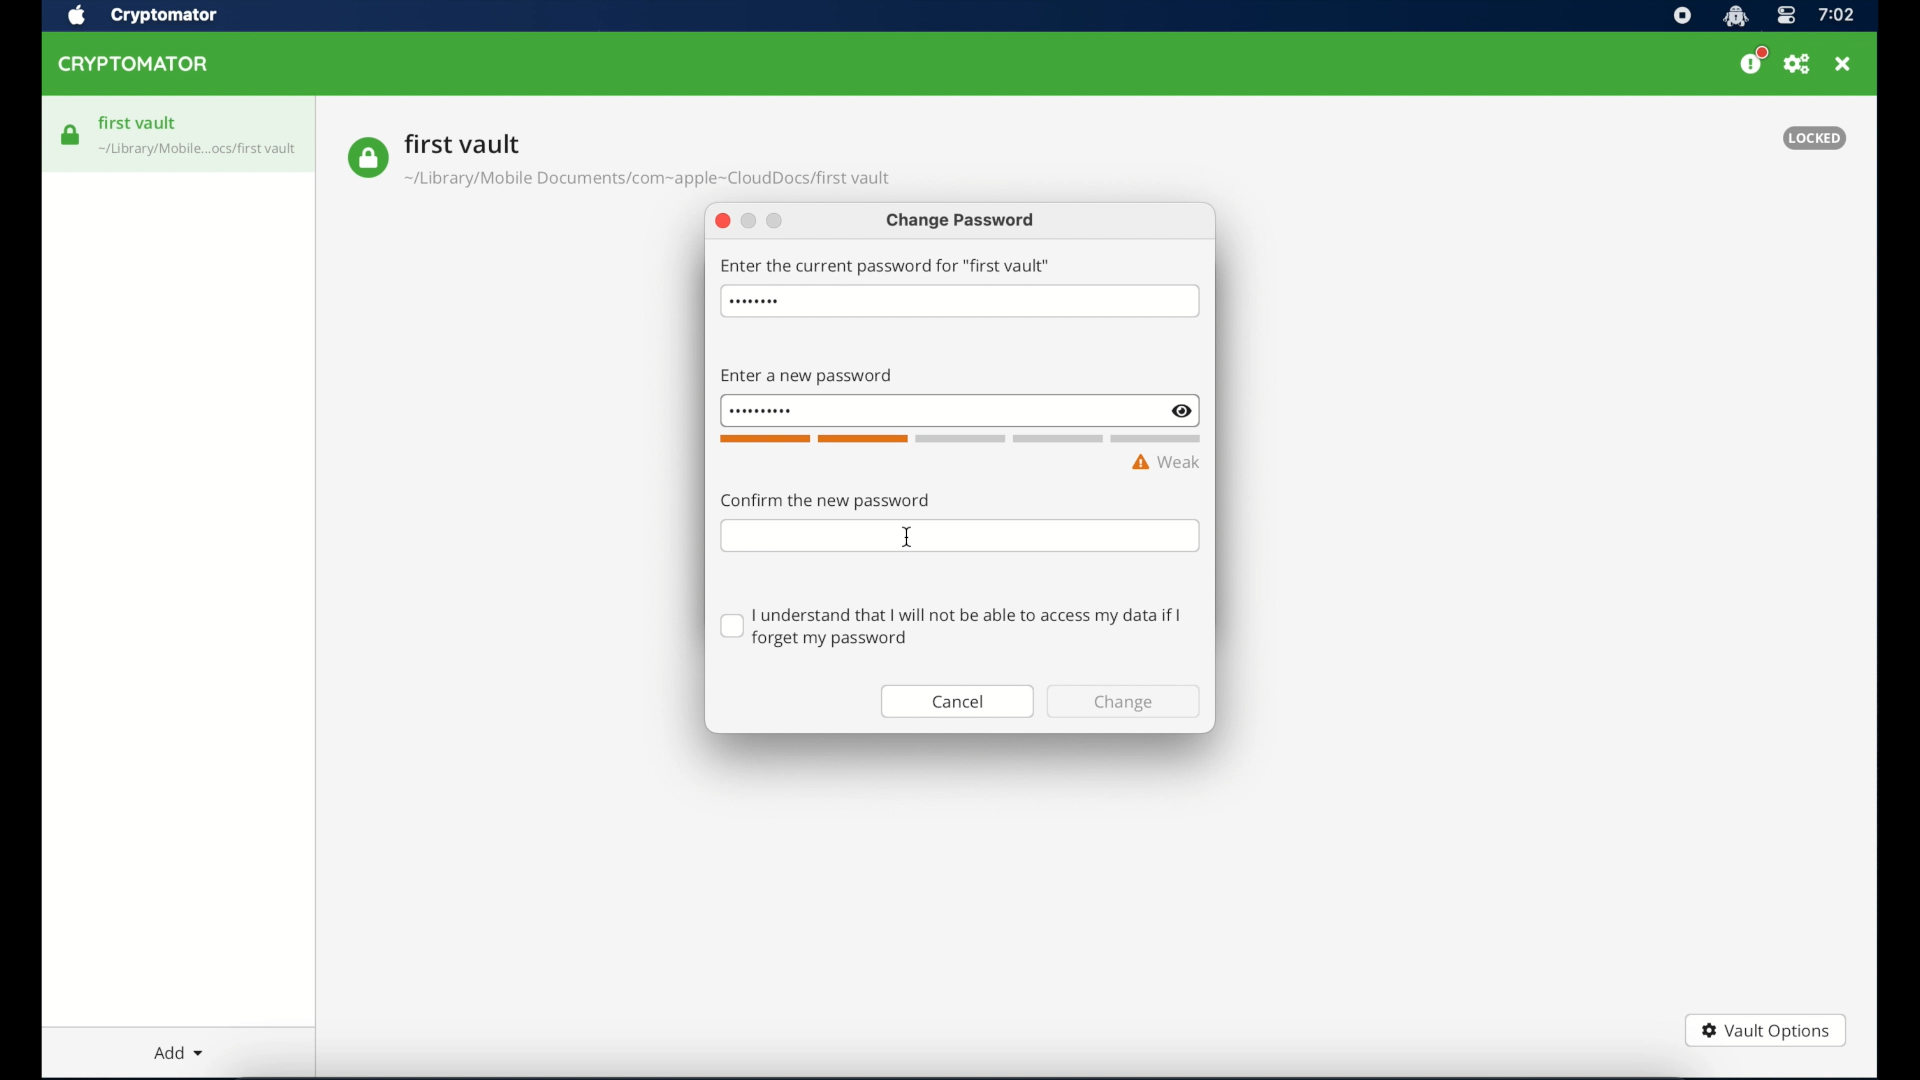  I want to click on add dropdown, so click(179, 1052).